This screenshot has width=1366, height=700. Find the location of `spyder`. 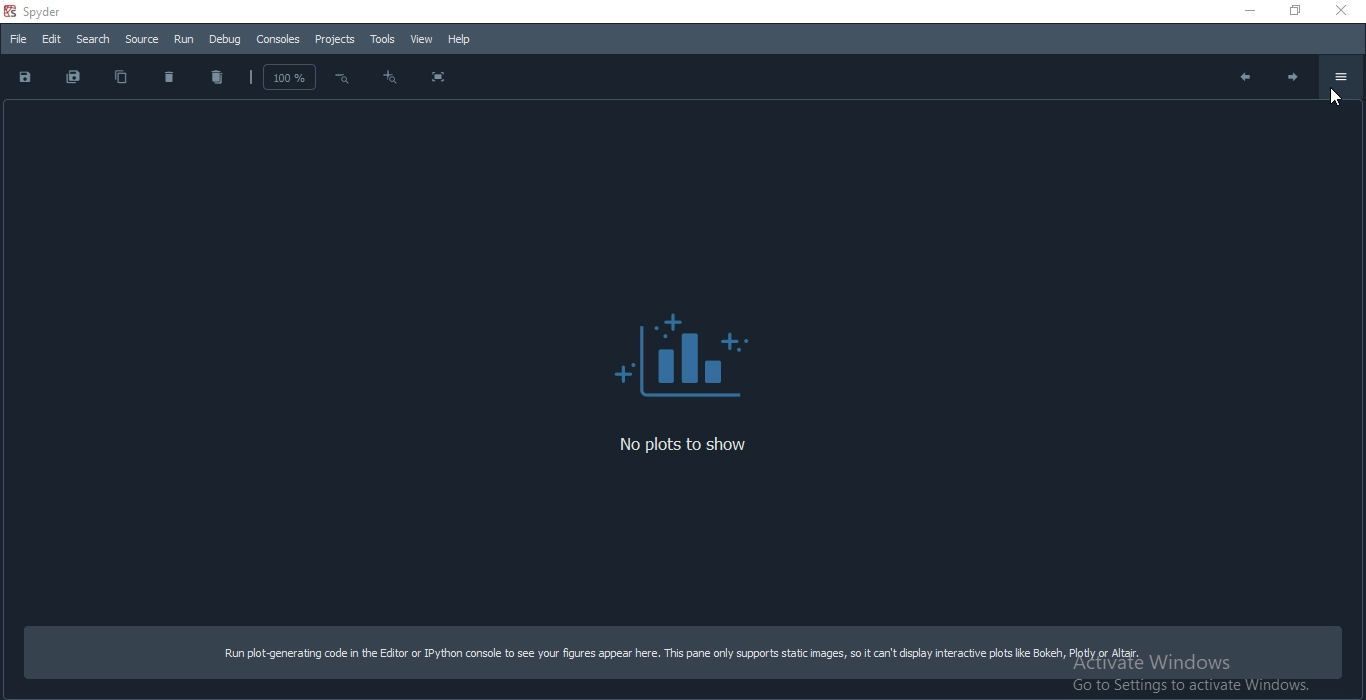

spyder is located at coordinates (60, 12).